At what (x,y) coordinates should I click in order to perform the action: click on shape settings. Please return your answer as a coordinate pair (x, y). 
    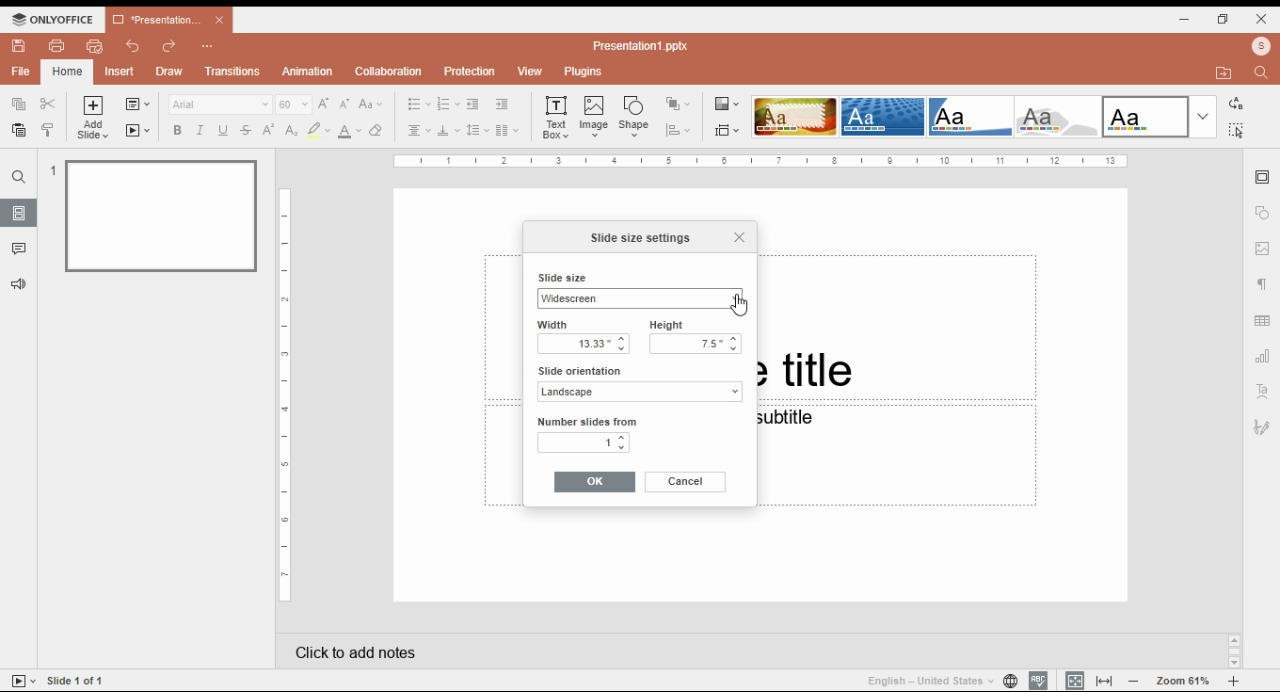
    Looking at the image, I should click on (1263, 213).